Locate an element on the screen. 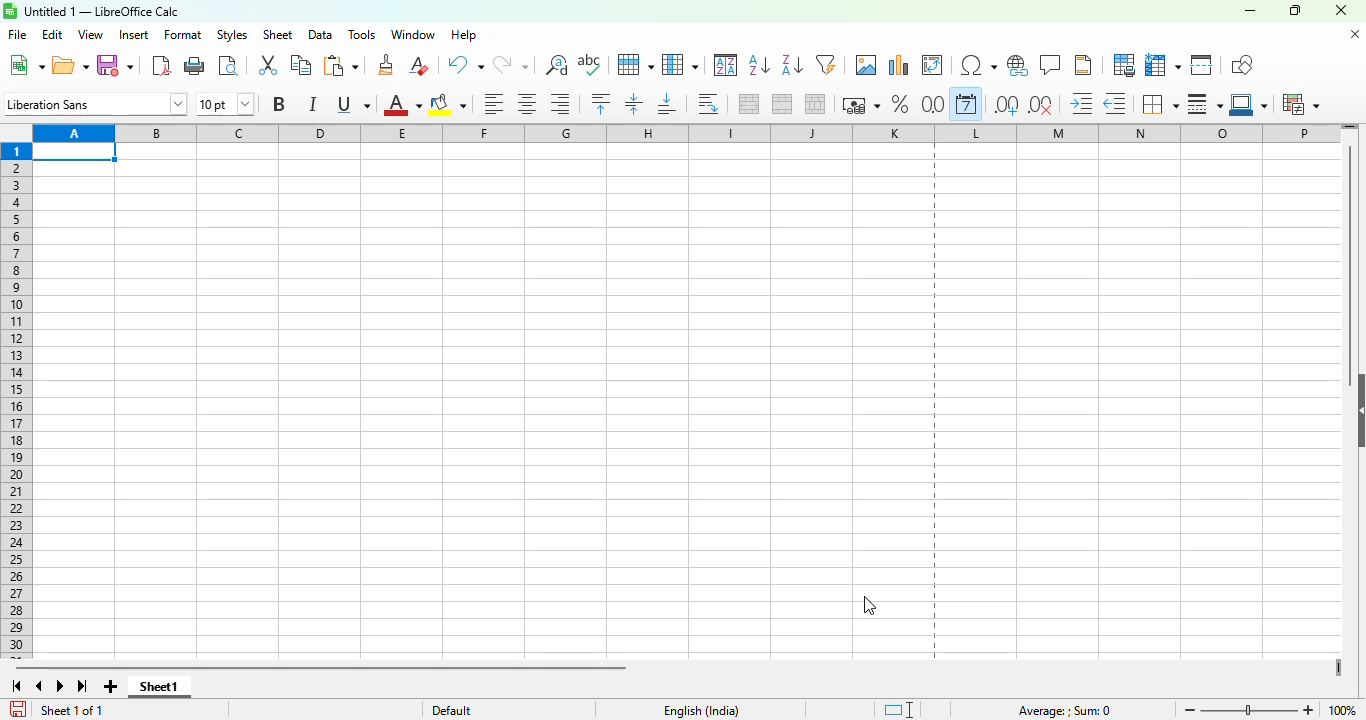  border color is located at coordinates (1248, 104).